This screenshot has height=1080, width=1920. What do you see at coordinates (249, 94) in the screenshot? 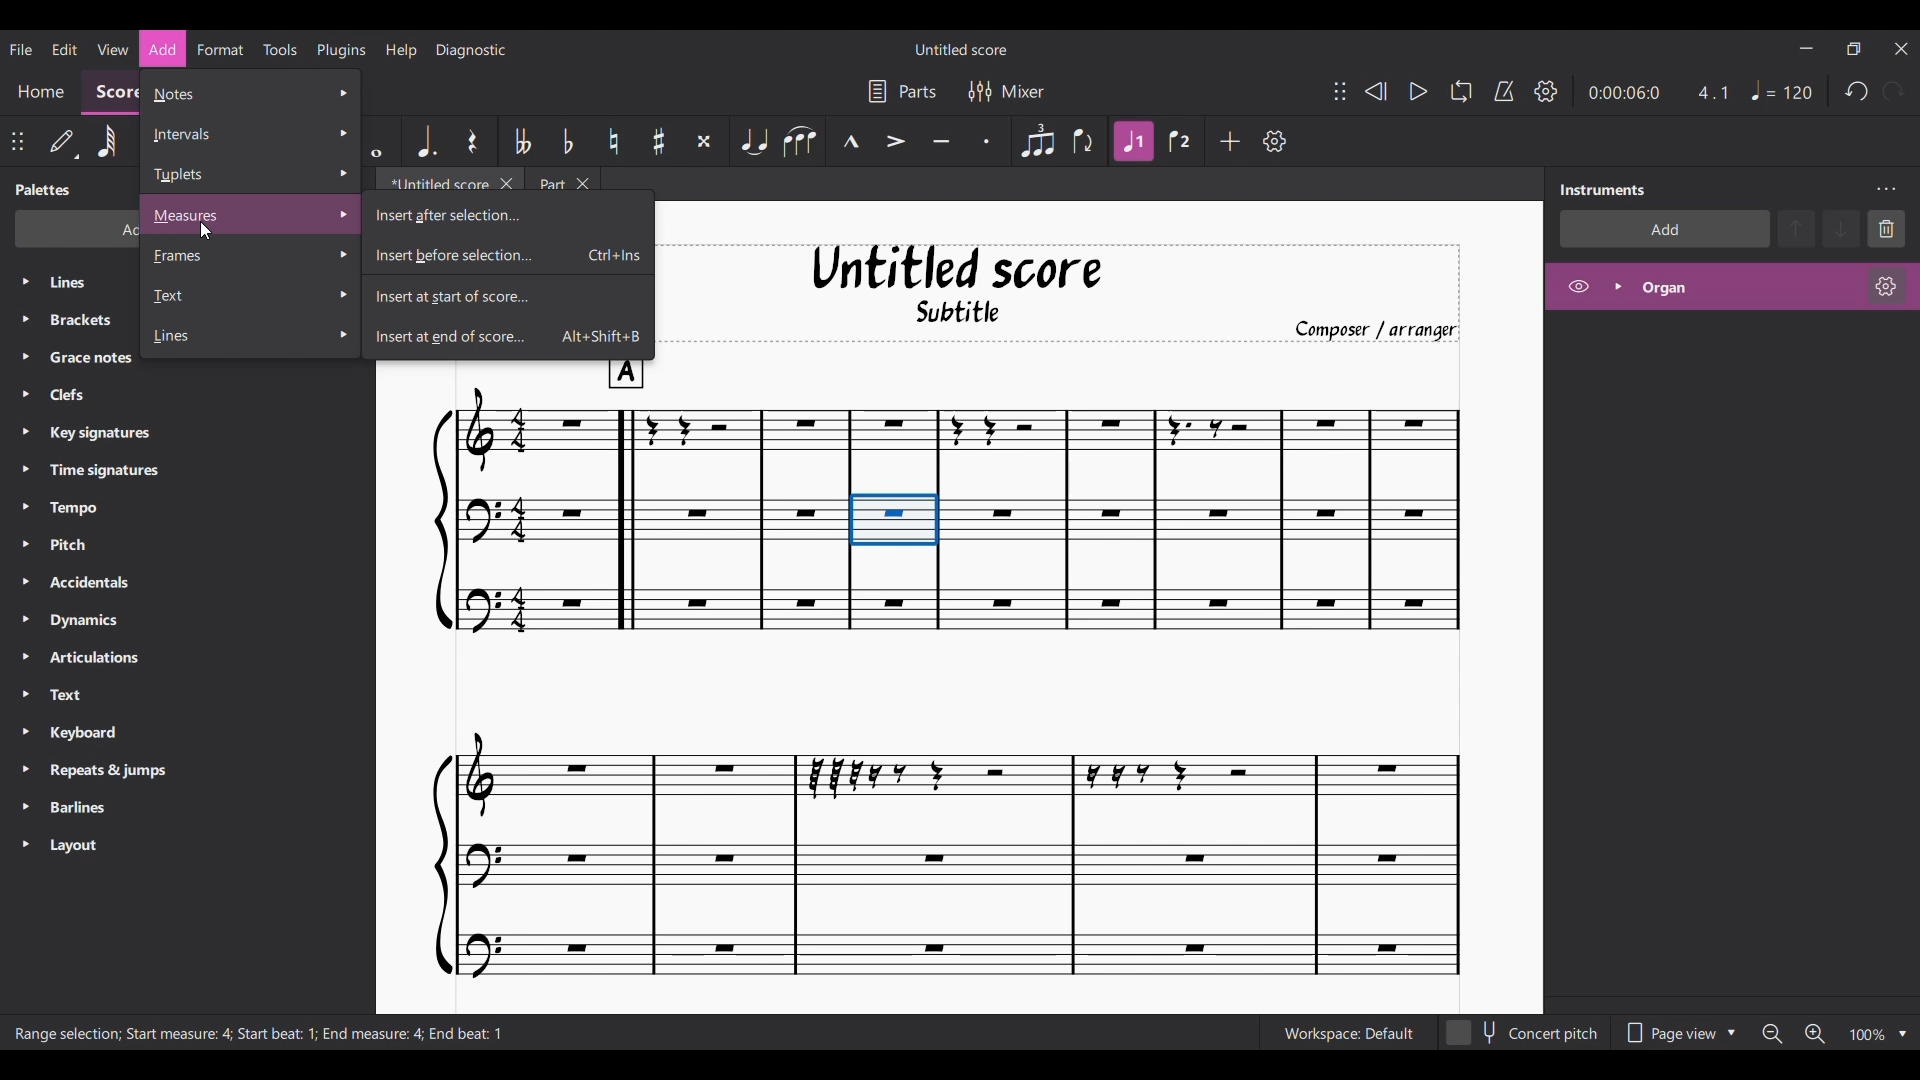
I see `Notes options` at bounding box center [249, 94].